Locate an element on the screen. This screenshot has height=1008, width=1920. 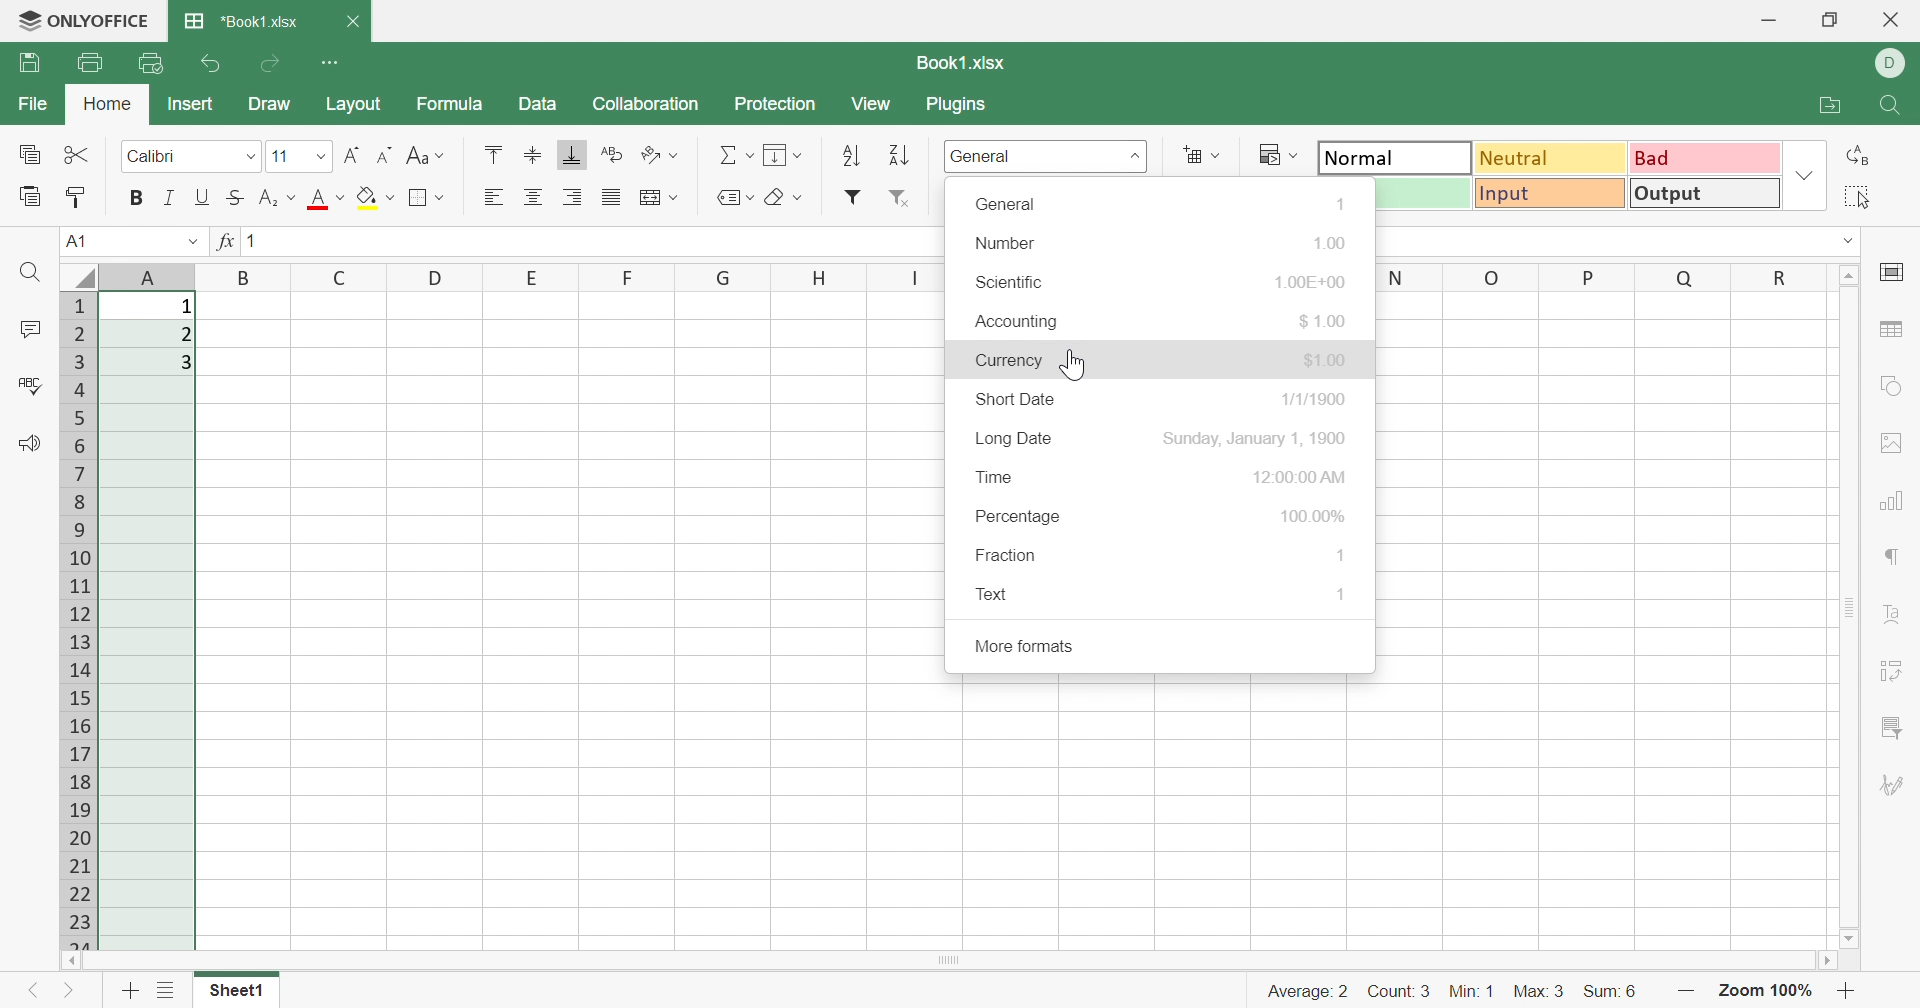
Fraction is located at coordinates (1006, 557).